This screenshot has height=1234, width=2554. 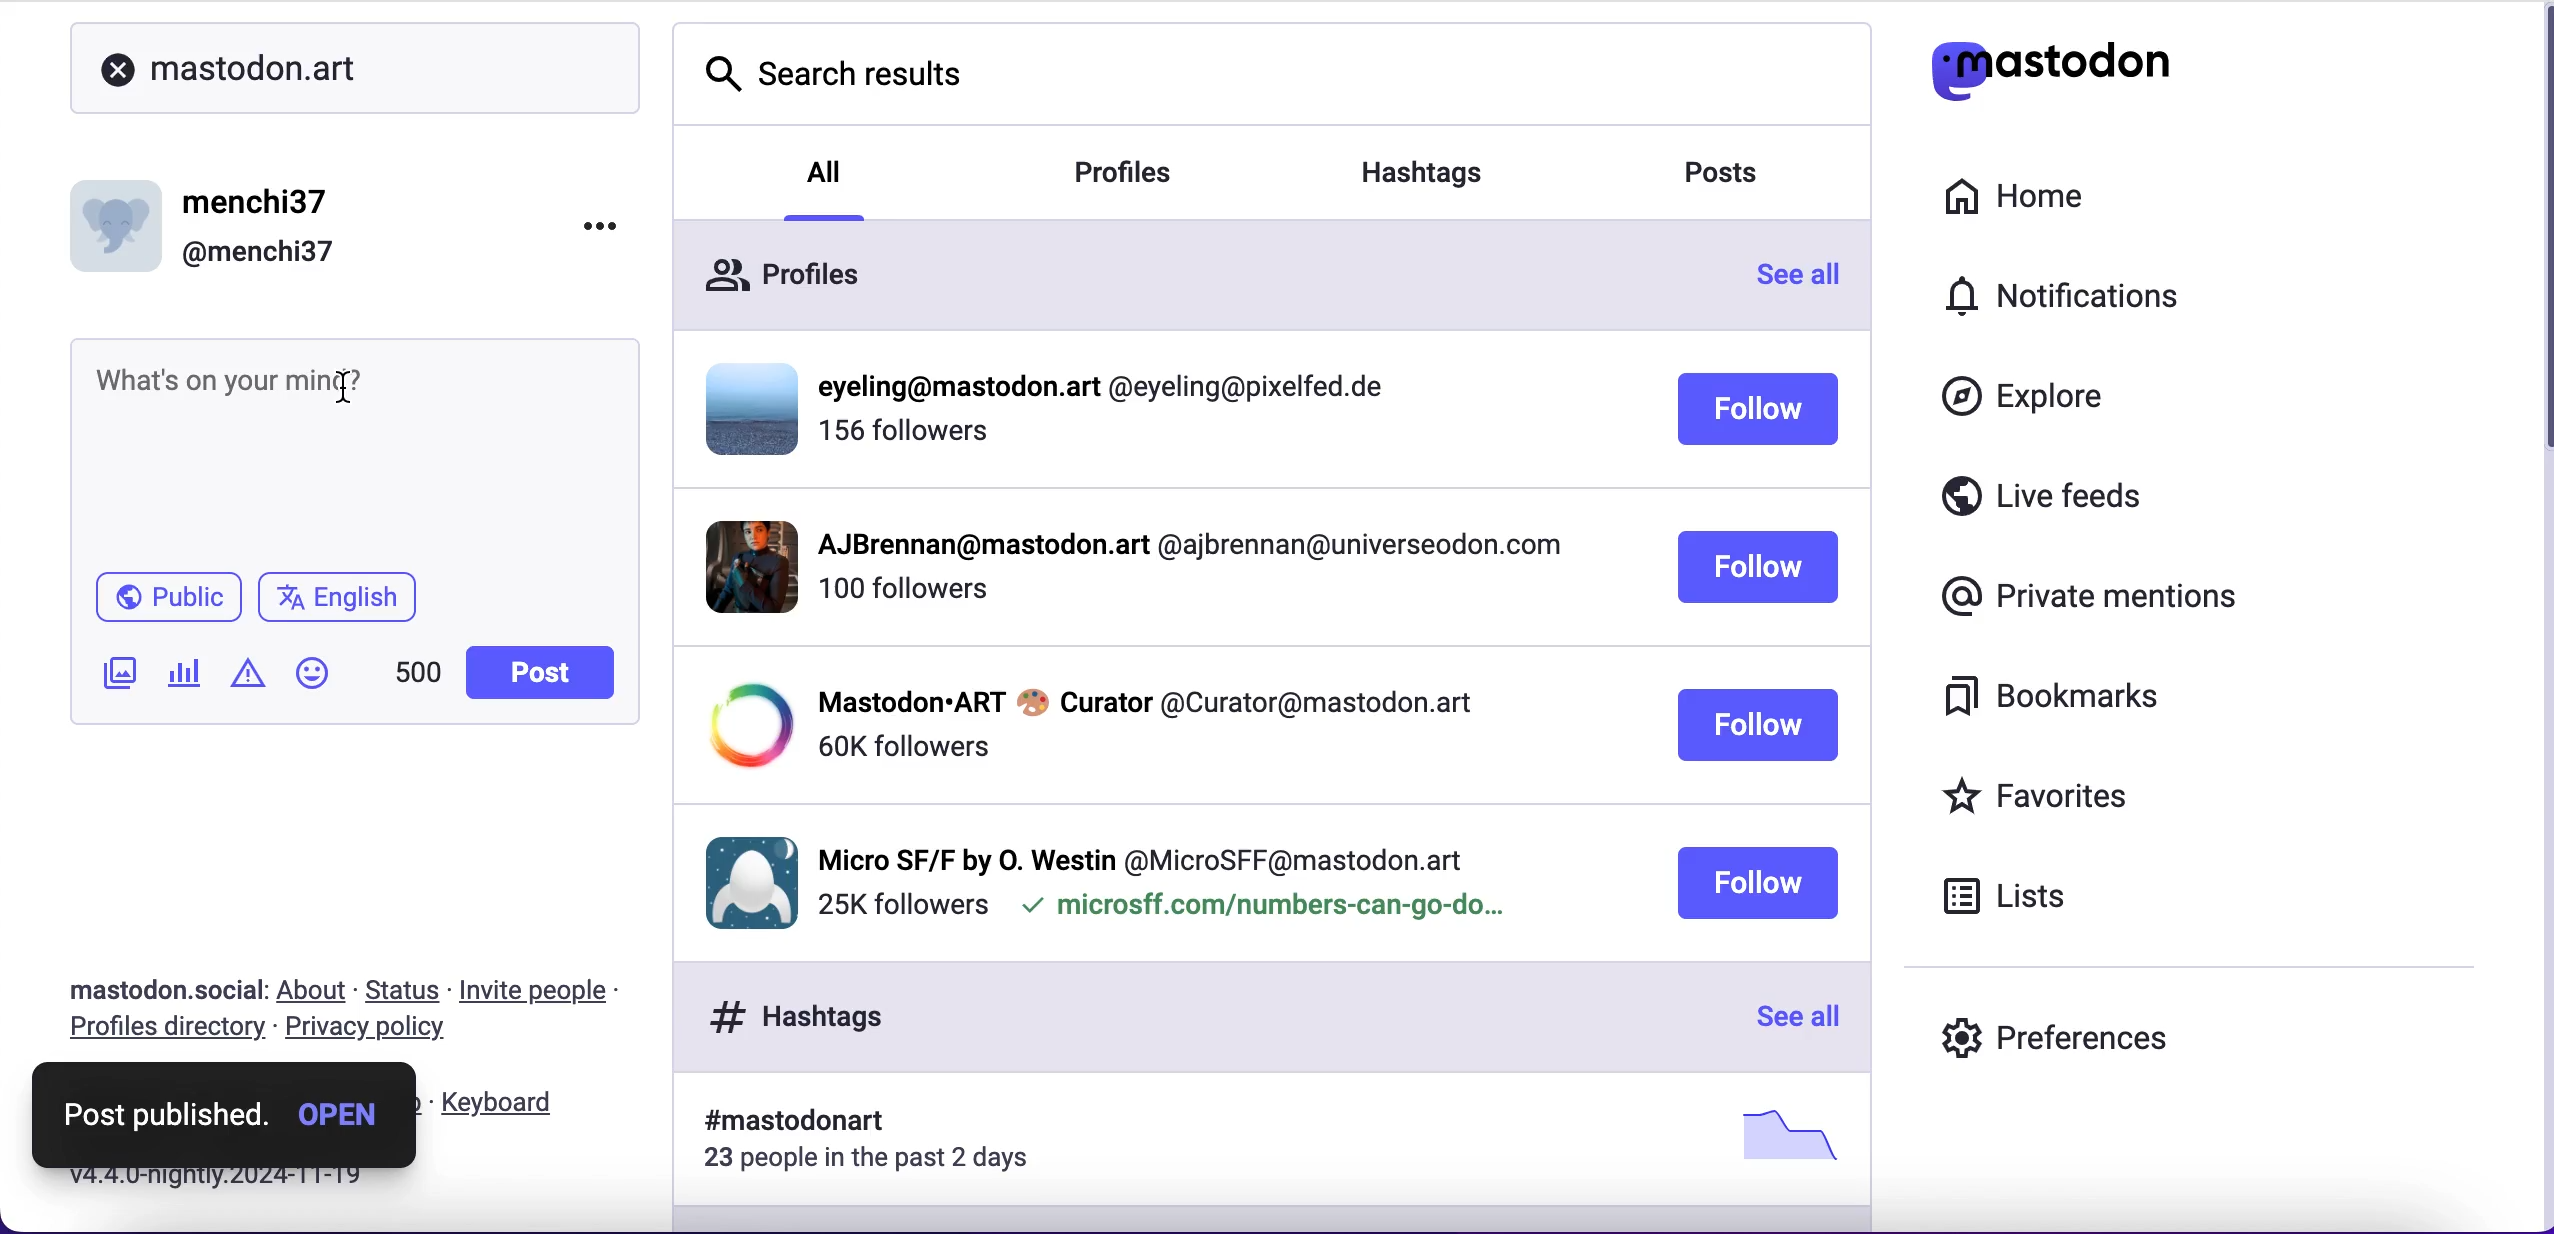 What do you see at coordinates (415, 680) in the screenshot?
I see `characters left` at bounding box center [415, 680].